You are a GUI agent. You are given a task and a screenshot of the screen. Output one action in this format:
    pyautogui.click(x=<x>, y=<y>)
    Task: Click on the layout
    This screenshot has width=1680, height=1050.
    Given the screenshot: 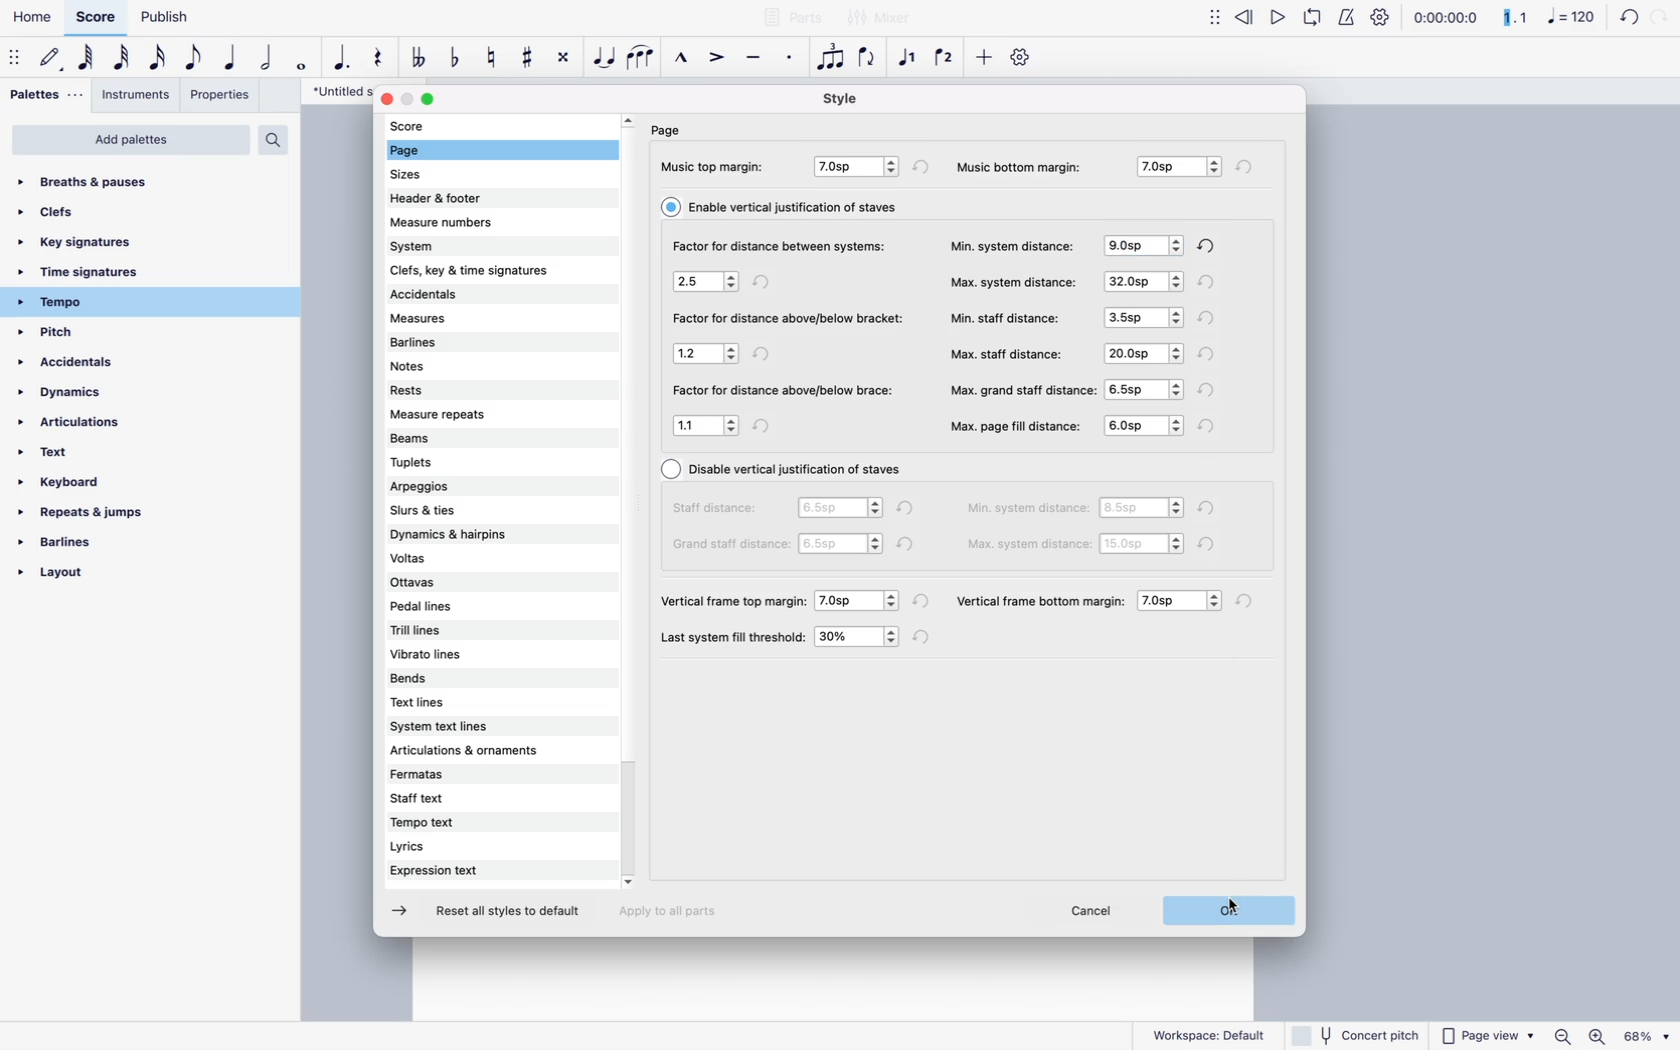 What is the action you would take?
    pyautogui.click(x=95, y=578)
    